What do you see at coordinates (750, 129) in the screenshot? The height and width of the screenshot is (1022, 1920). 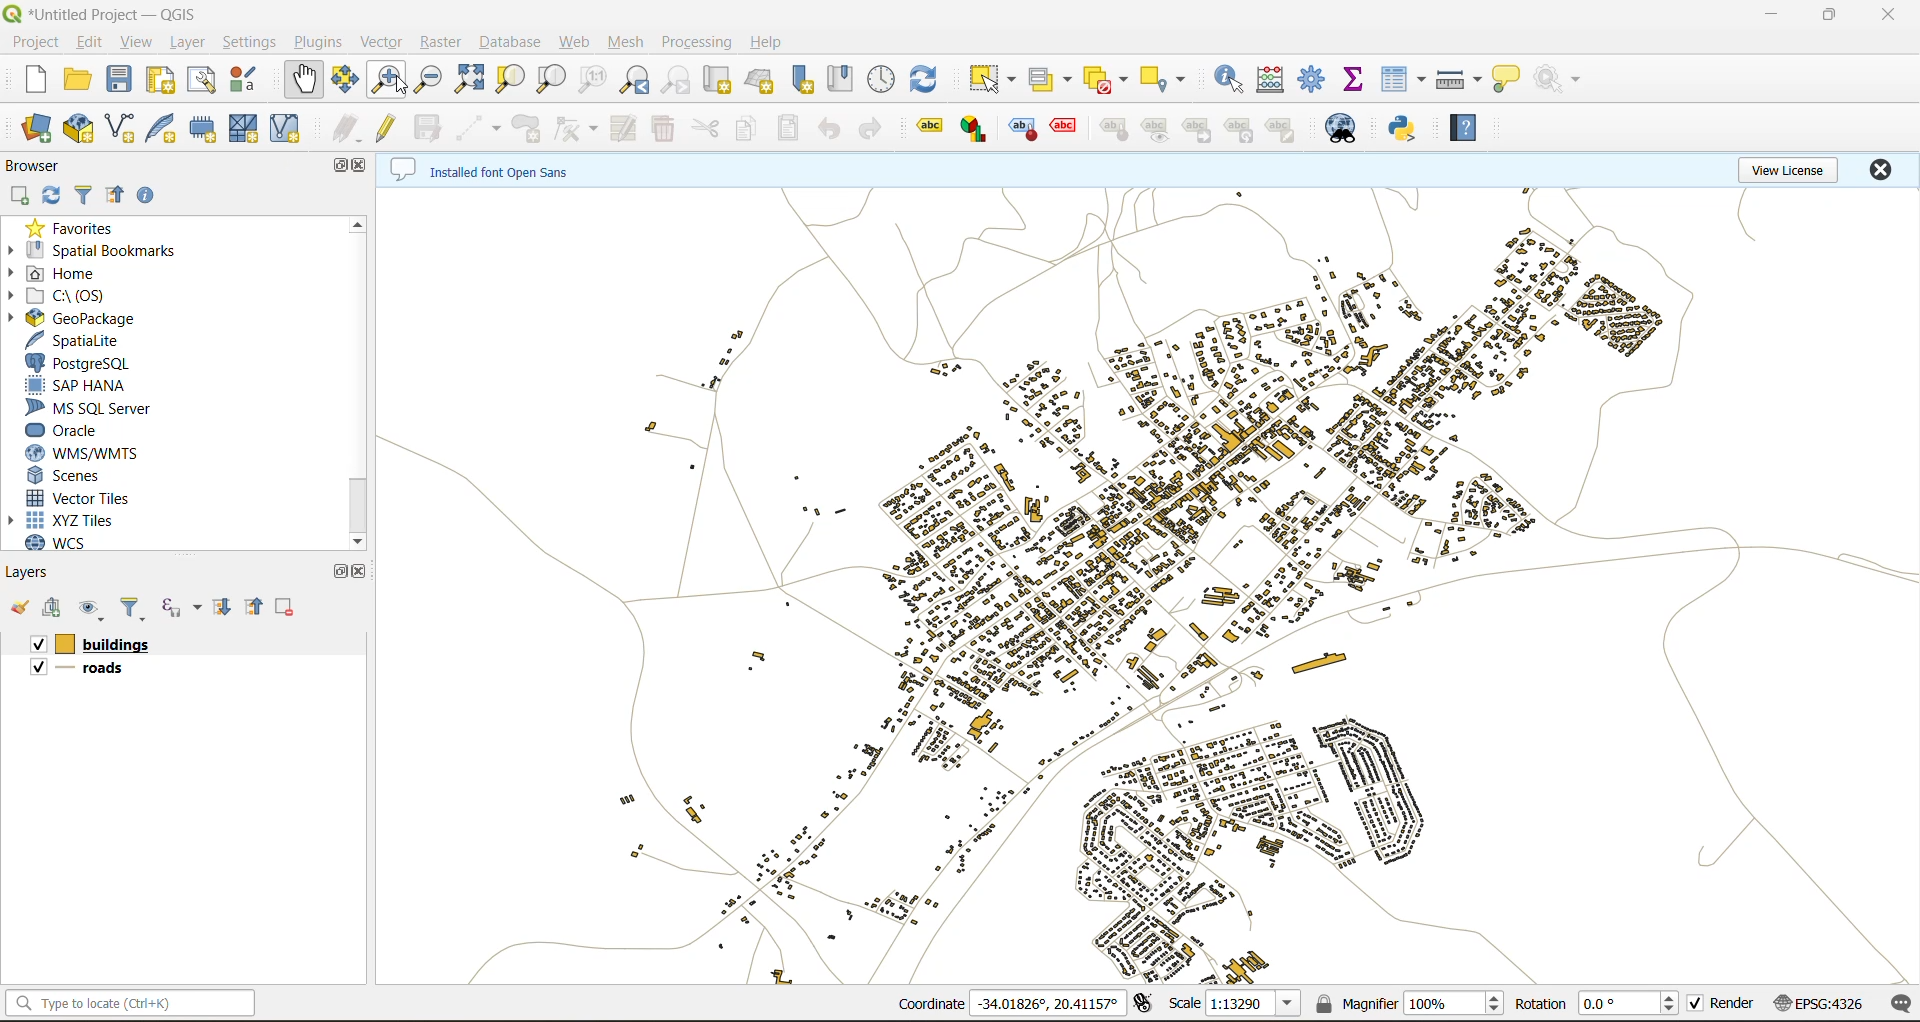 I see `copy` at bounding box center [750, 129].